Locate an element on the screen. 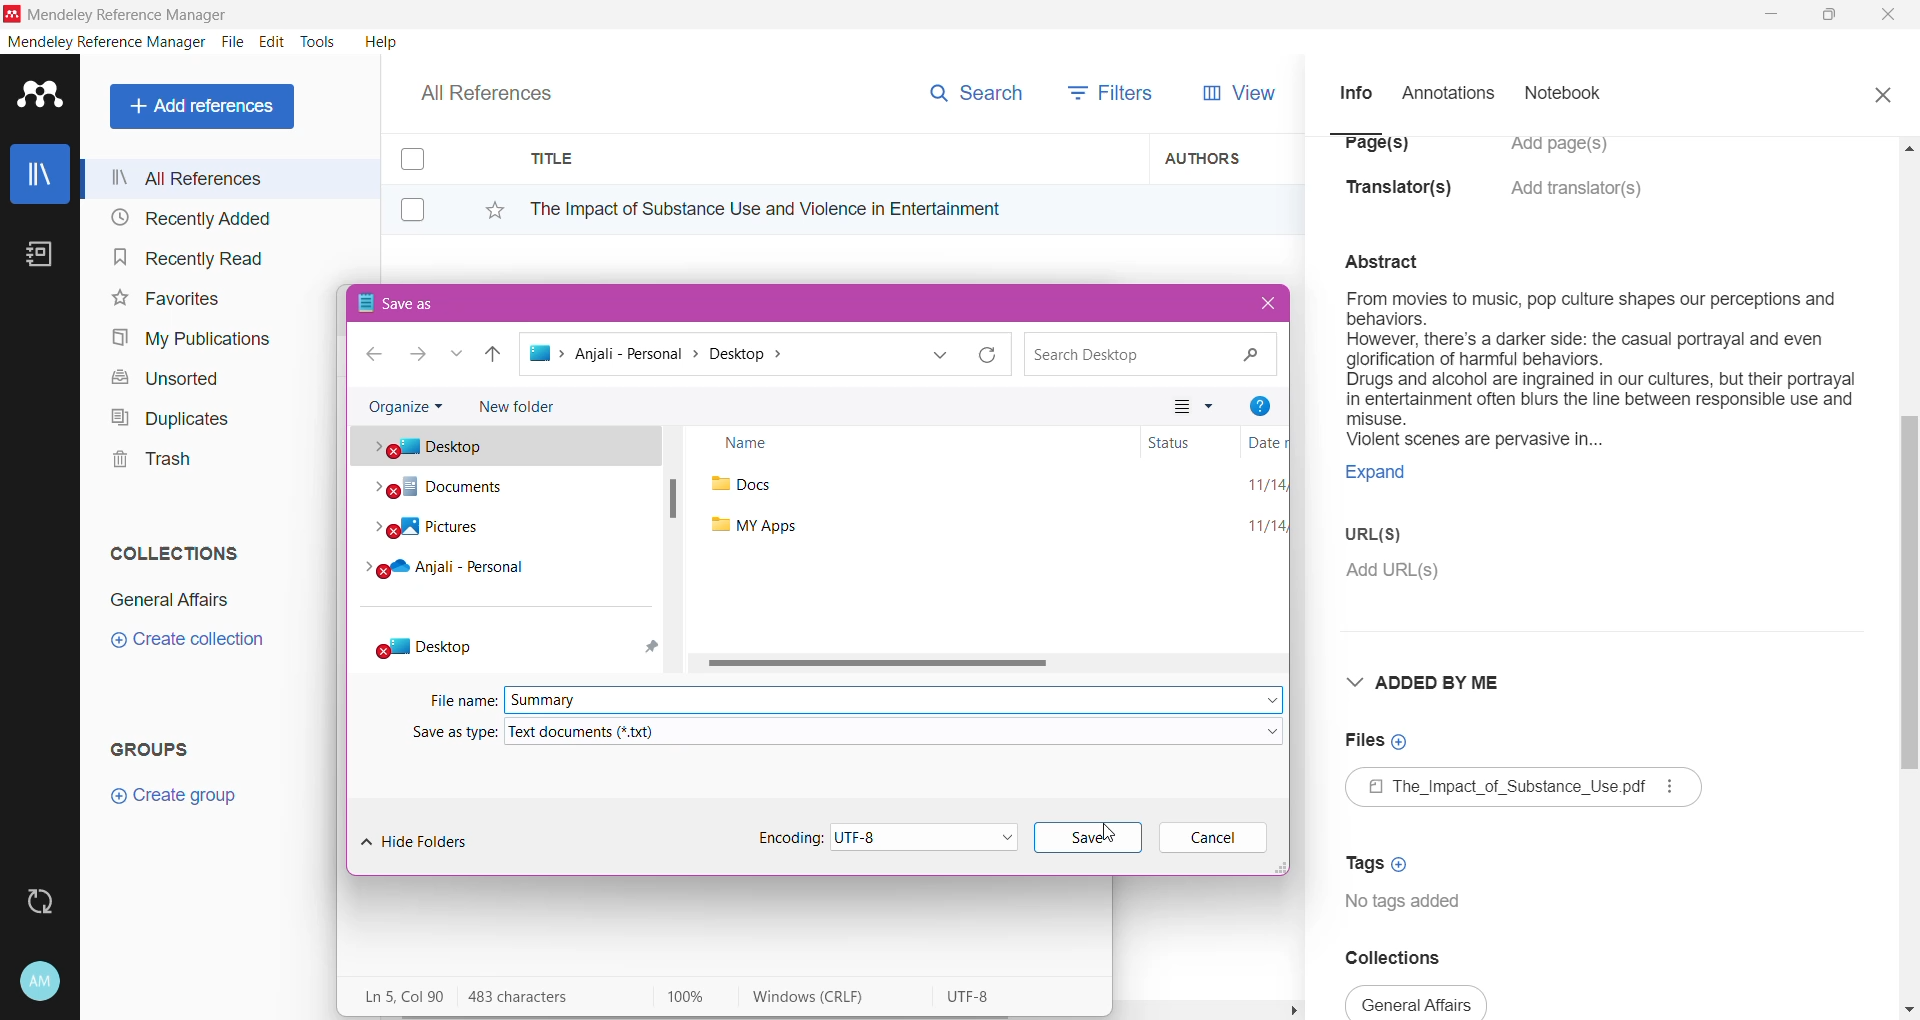 Image resolution: width=1920 pixels, height=1020 pixels. Reference Title is located at coordinates (829, 208).